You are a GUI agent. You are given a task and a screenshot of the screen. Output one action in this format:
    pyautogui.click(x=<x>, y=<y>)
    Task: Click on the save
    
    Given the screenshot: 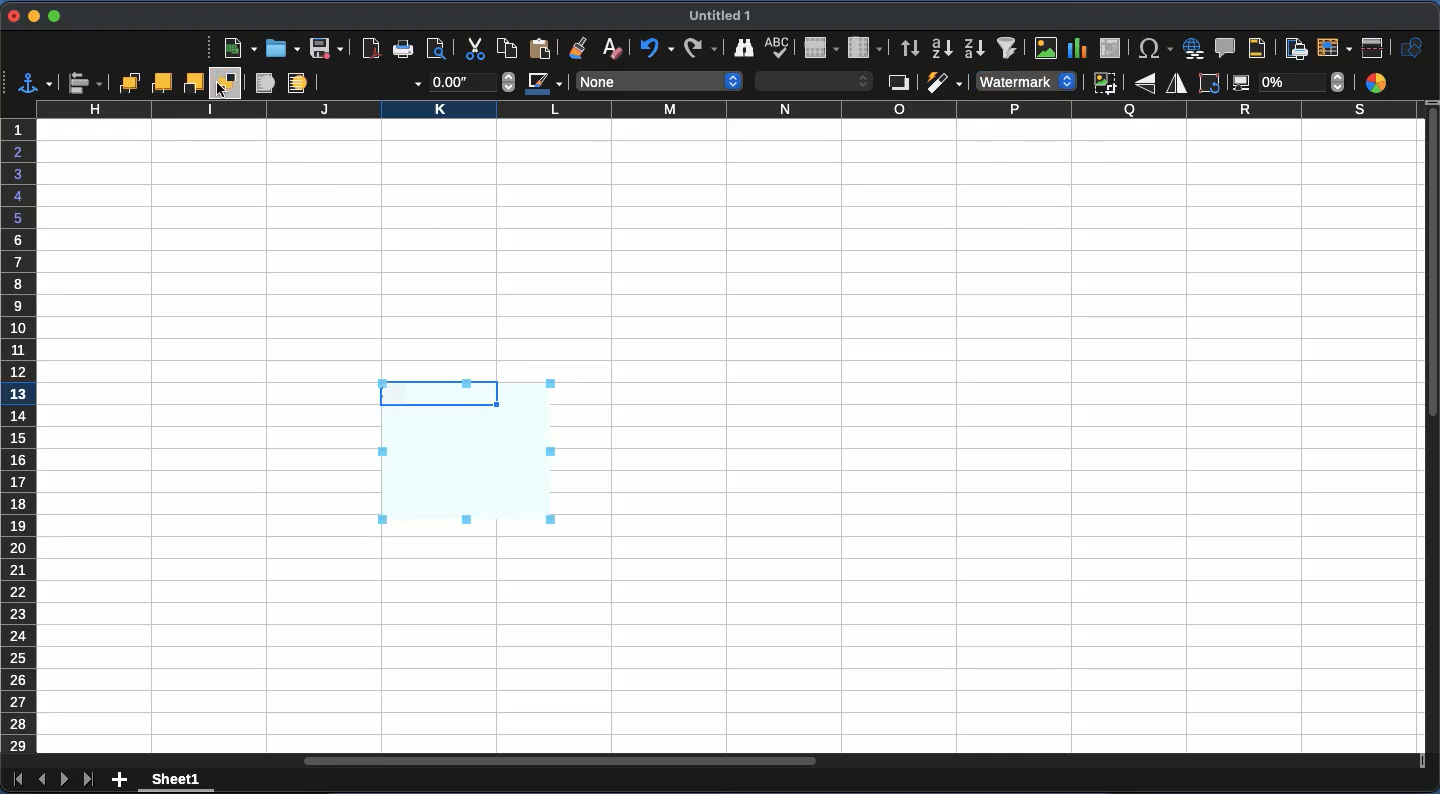 What is the action you would take?
    pyautogui.click(x=327, y=49)
    